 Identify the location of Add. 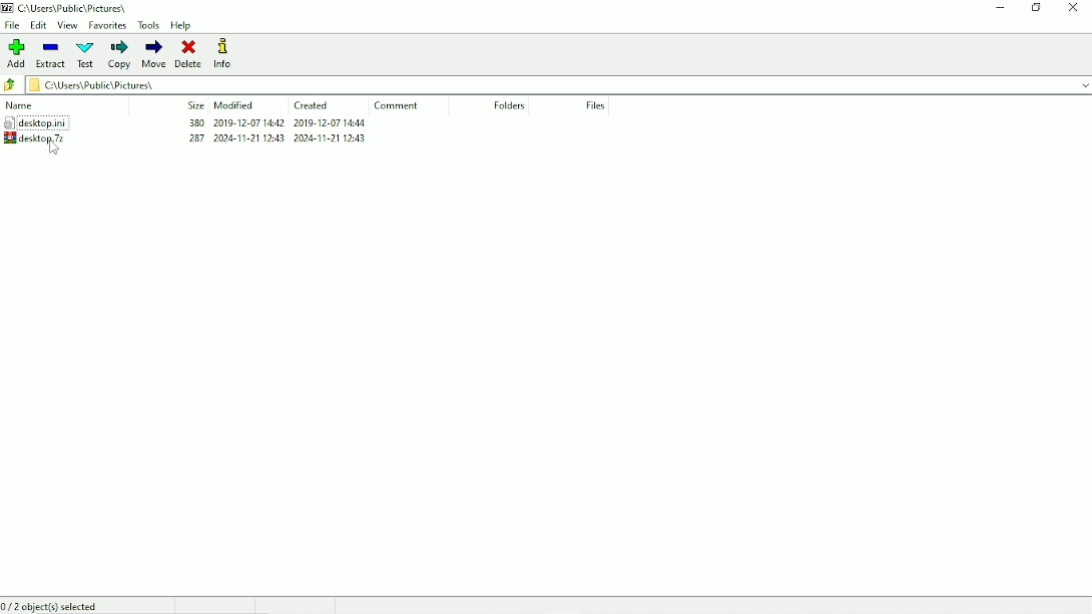
(17, 54).